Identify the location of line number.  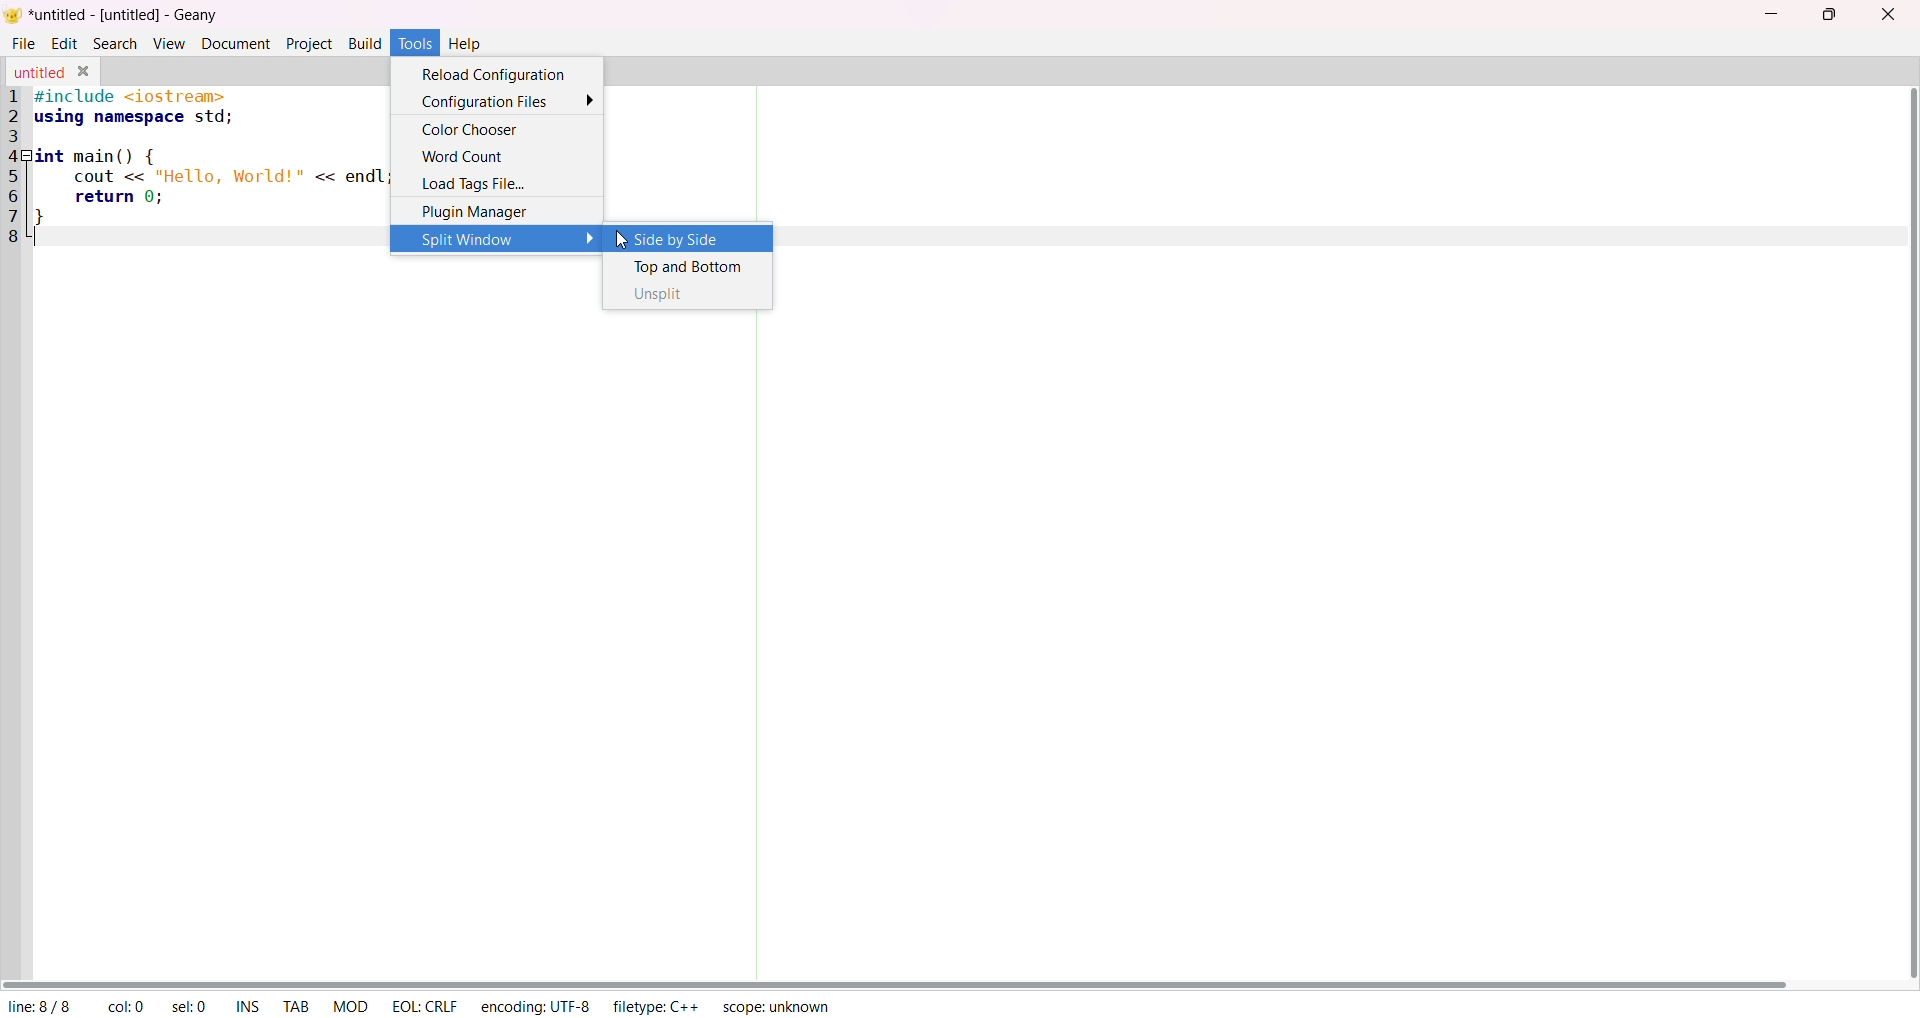
(19, 169).